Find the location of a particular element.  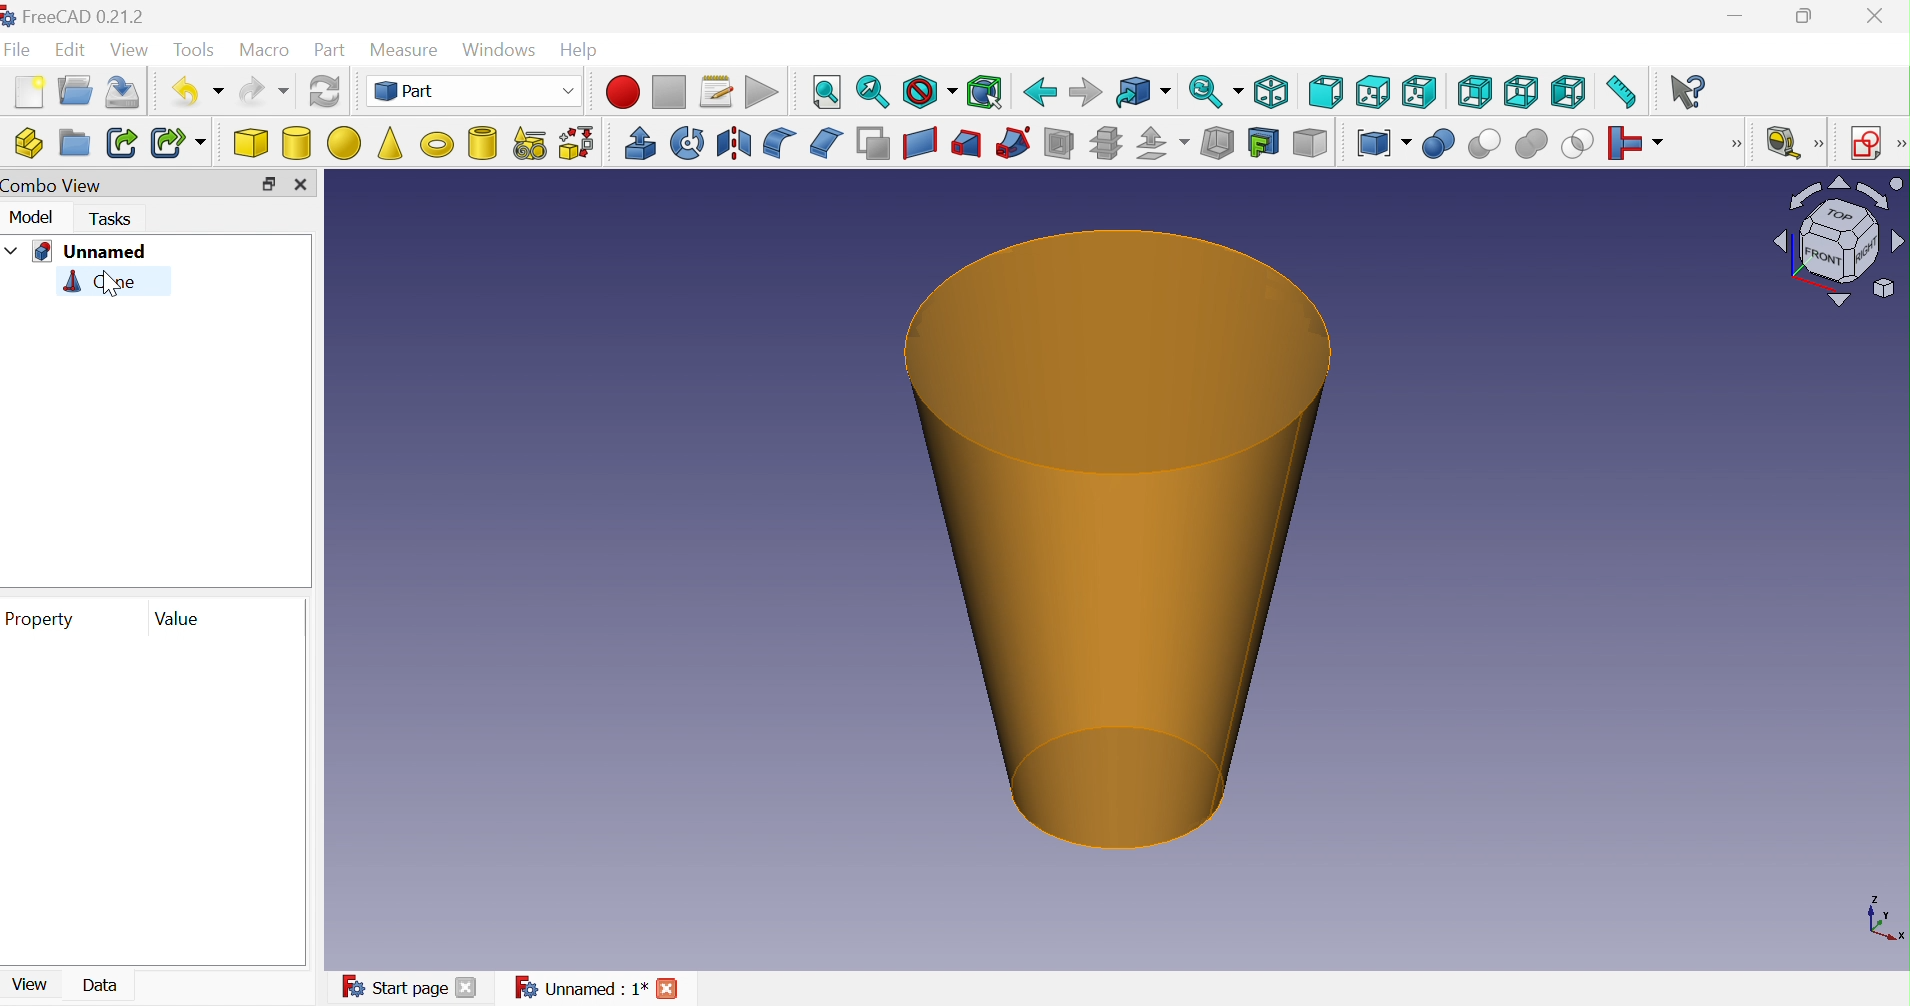

Union is located at coordinates (1531, 146).